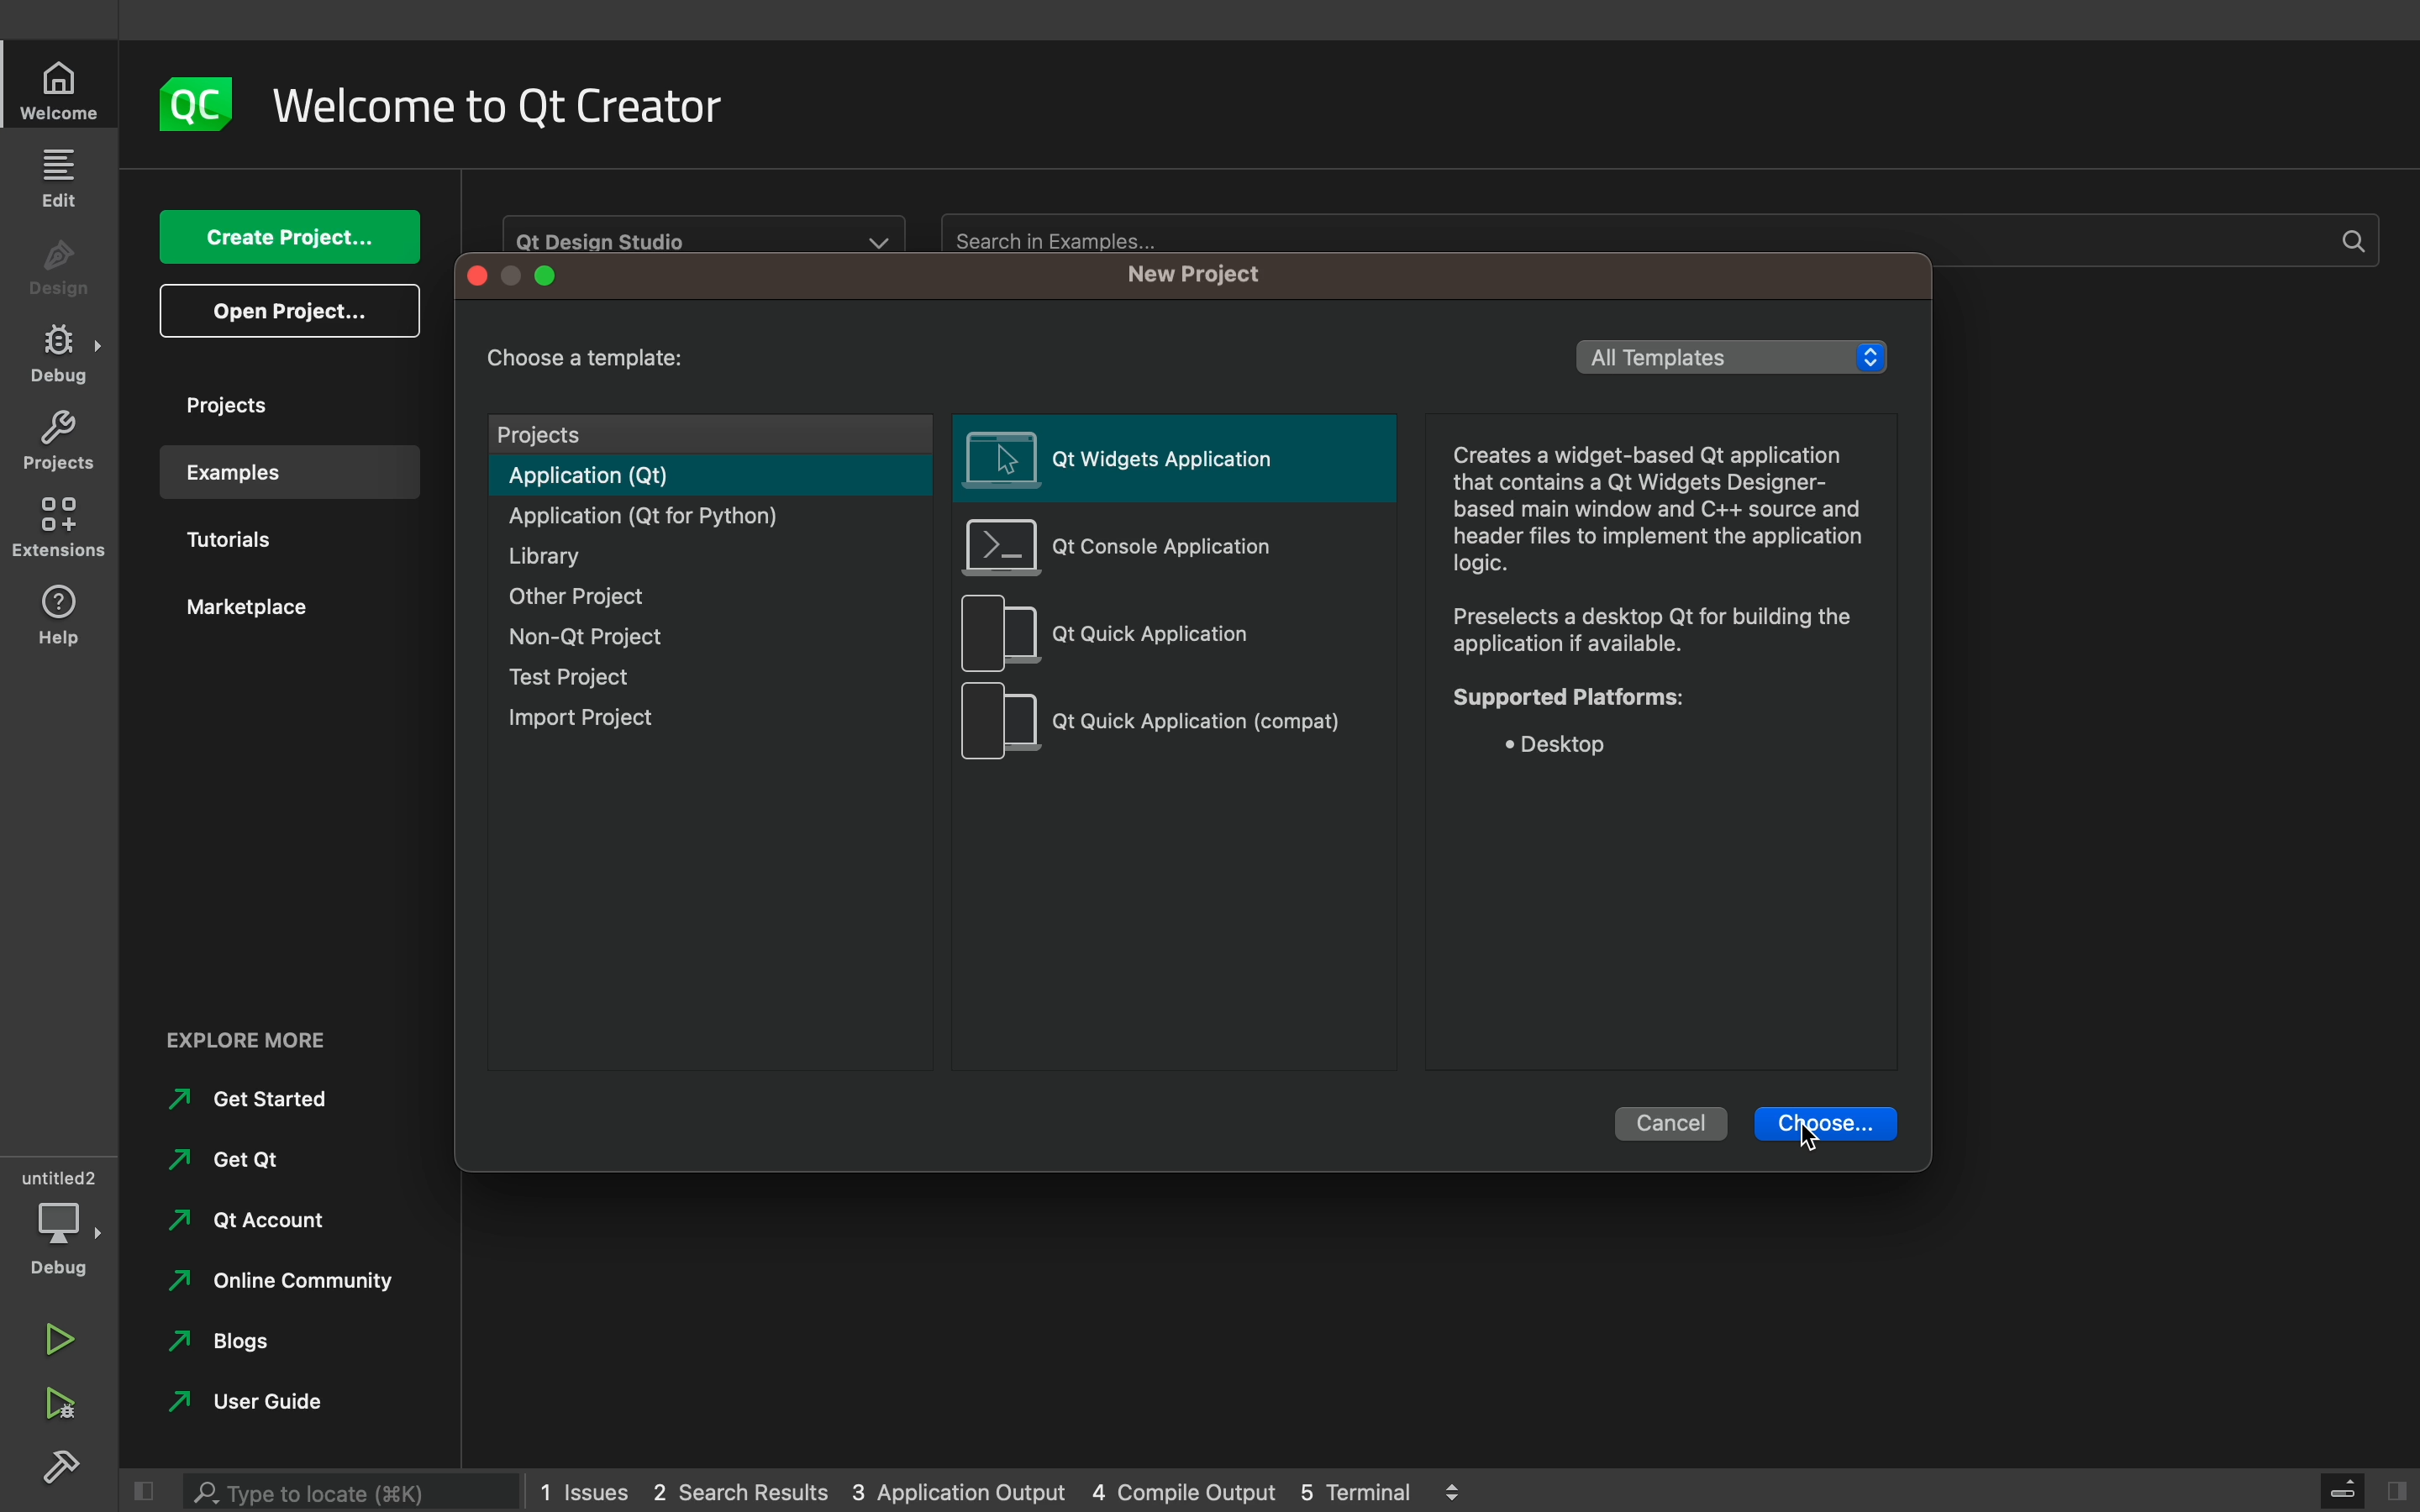  I want to click on help, so click(60, 613).